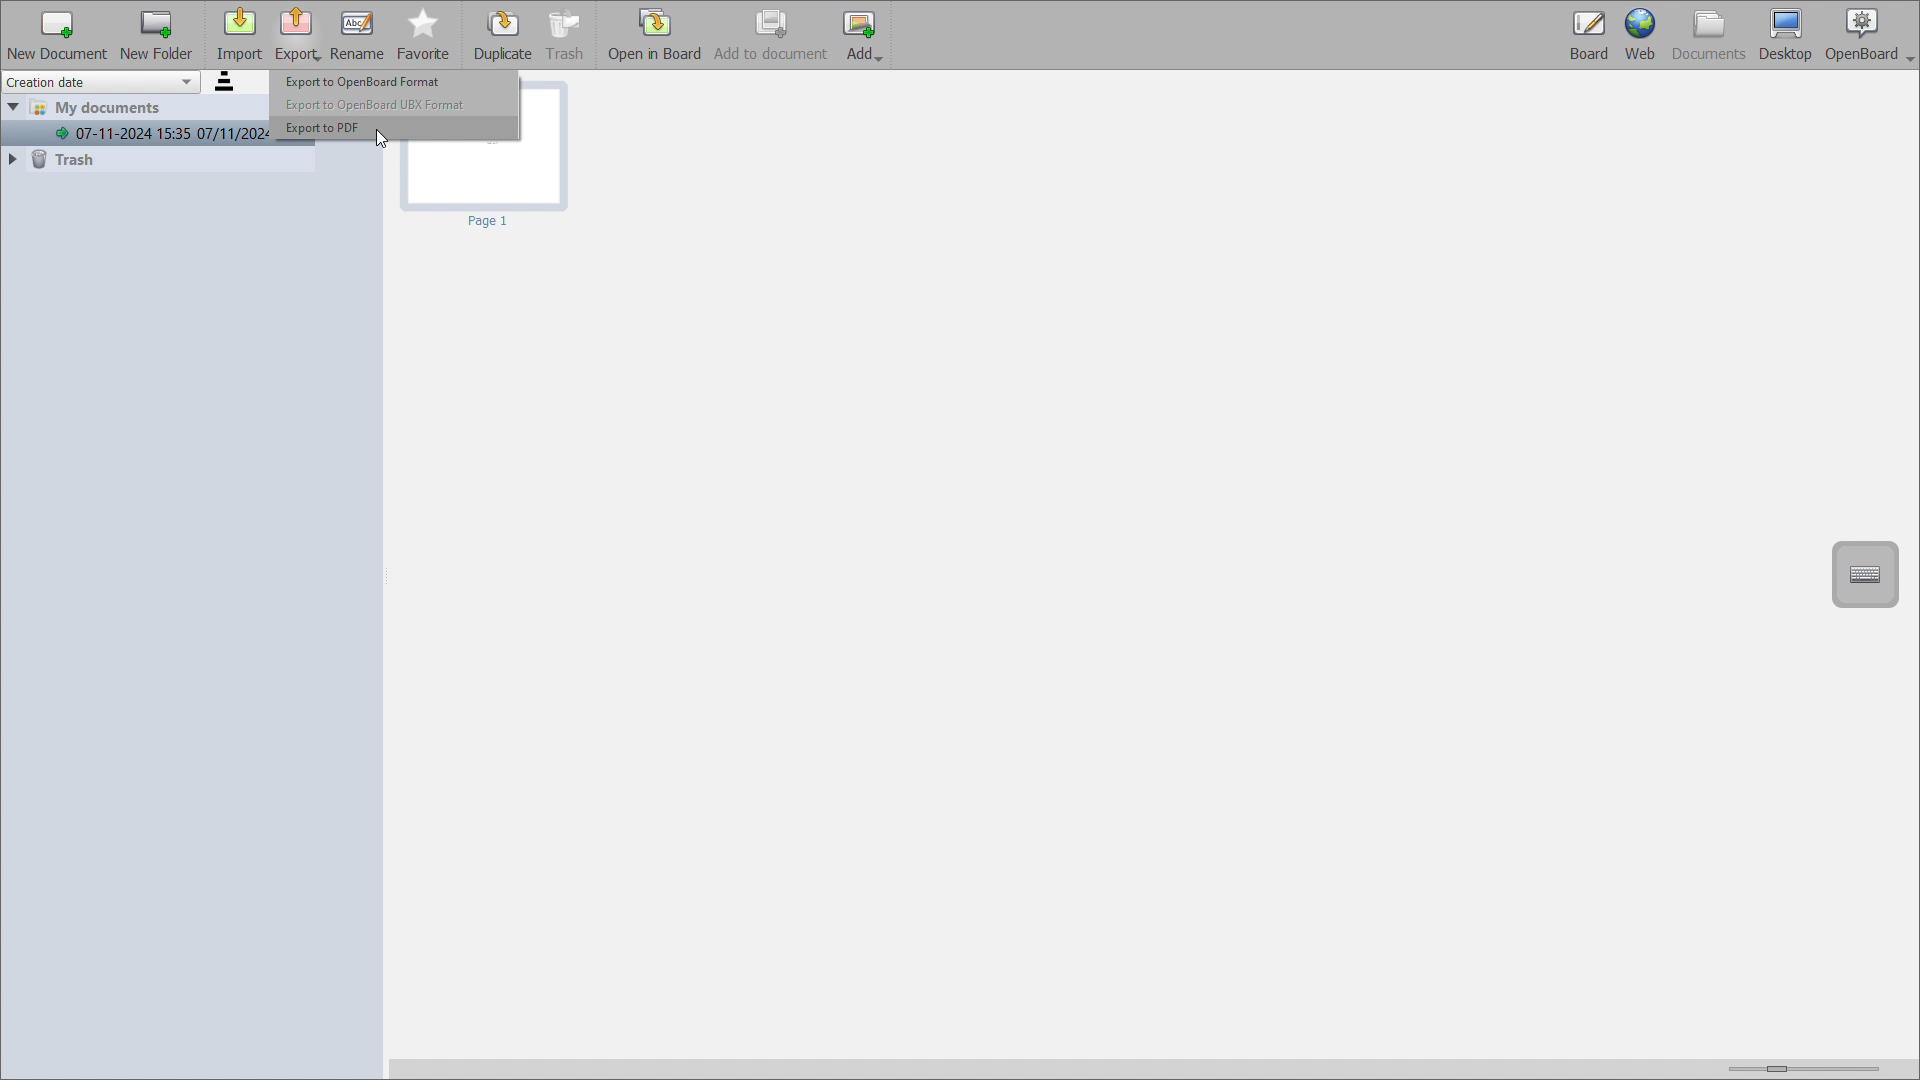  What do you see at coordinates (157, 35) in the screenshot?
I see `add new folder` at bounding box center [157, 35].